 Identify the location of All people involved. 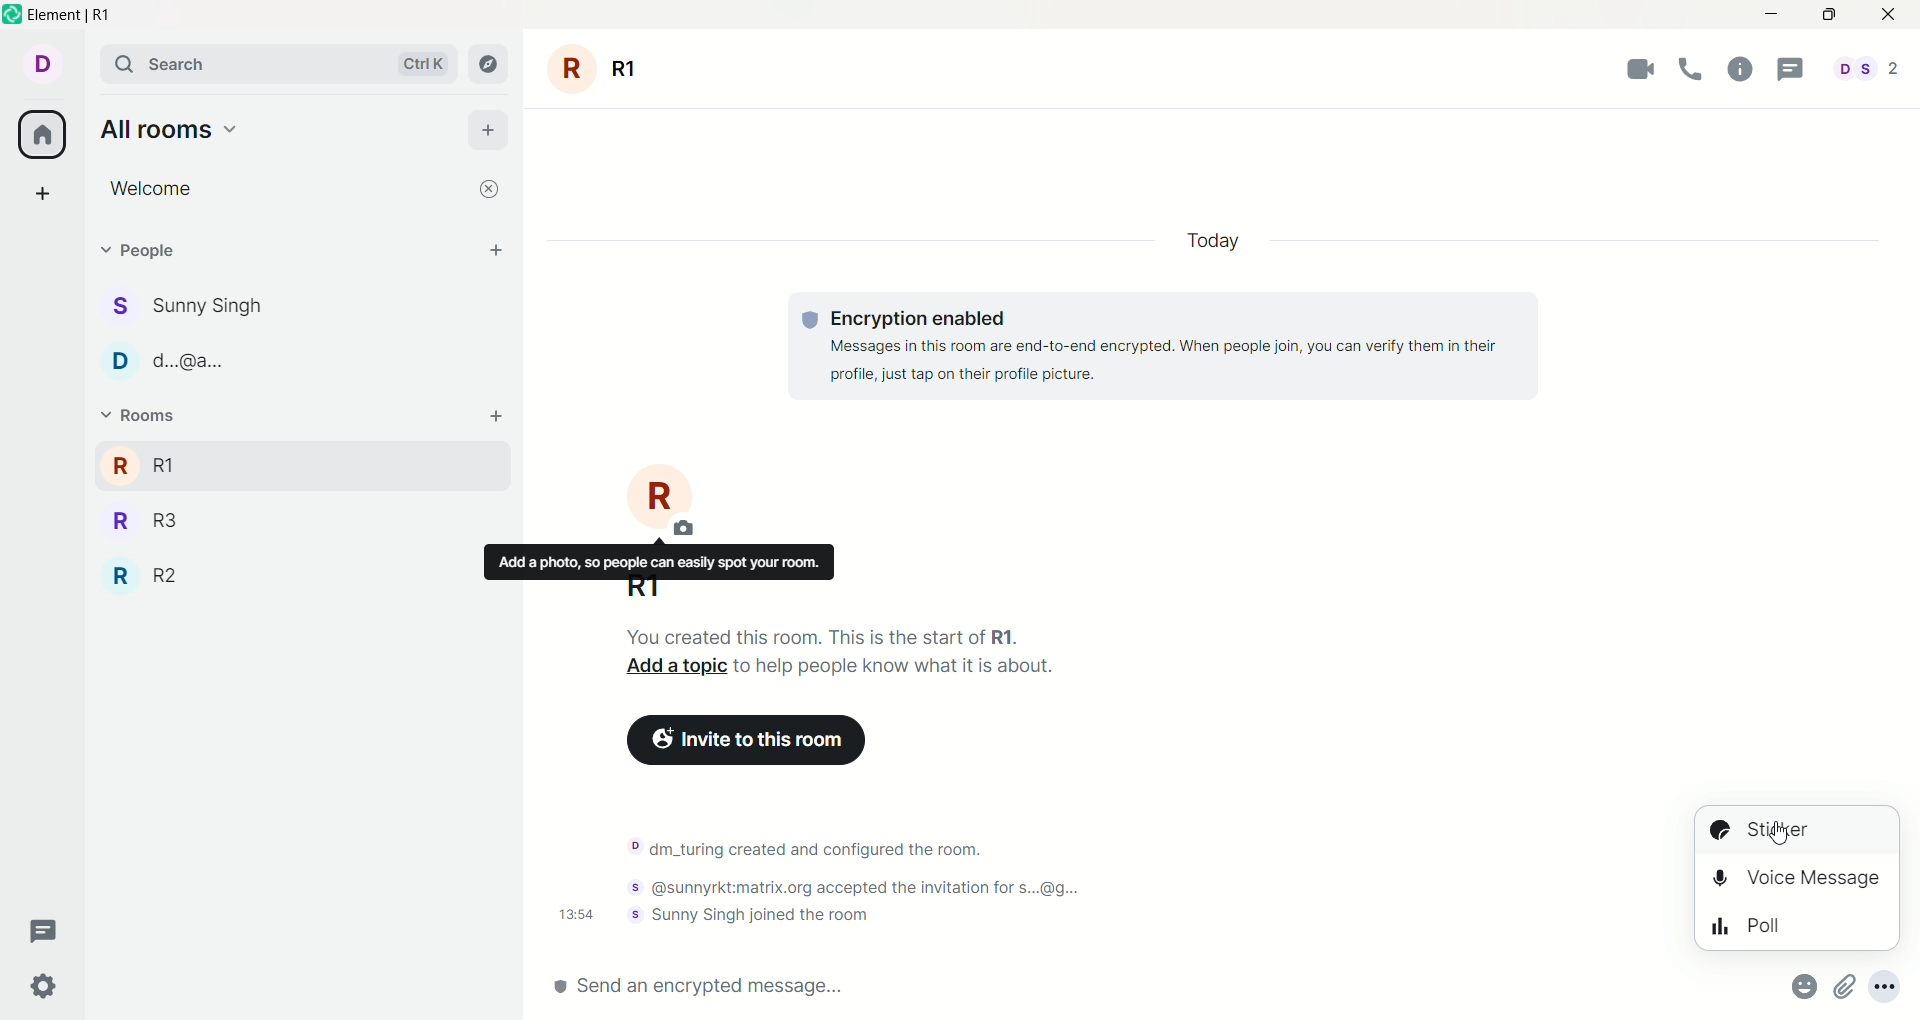
(1867, 68).